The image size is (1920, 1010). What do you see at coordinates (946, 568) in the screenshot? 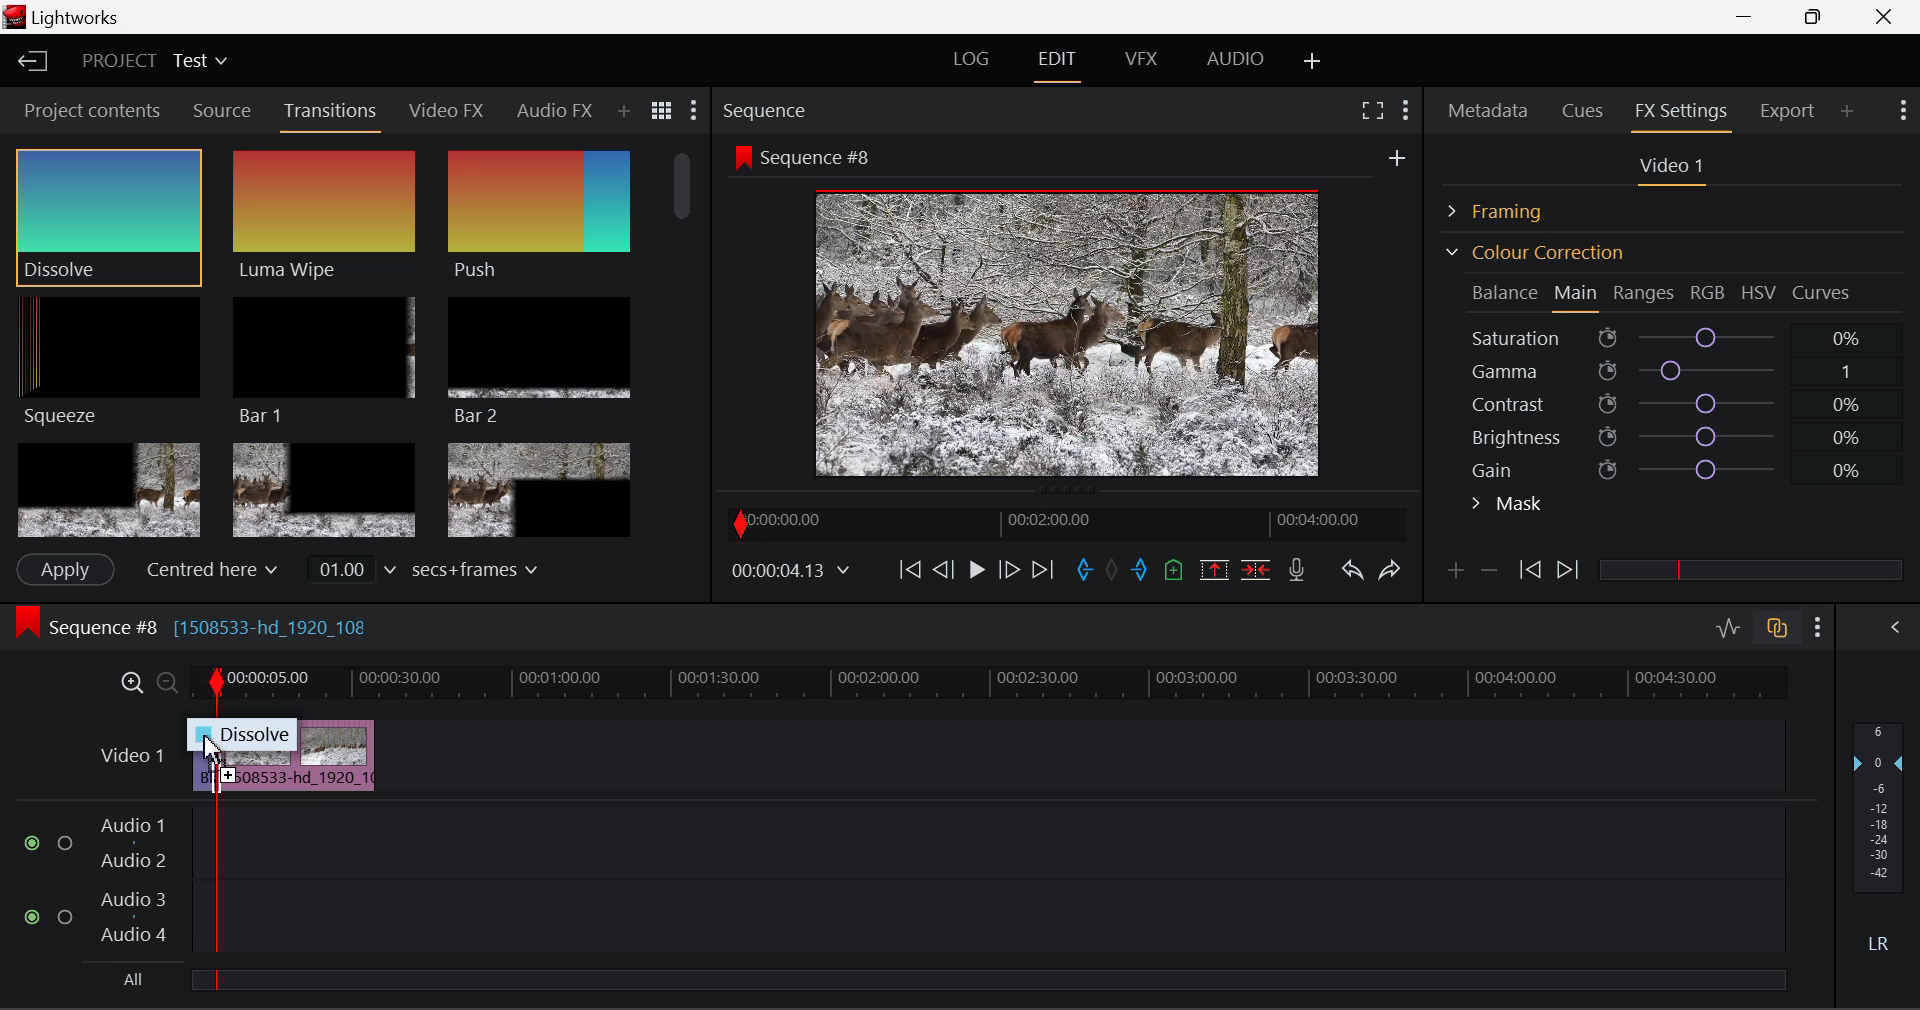
I see `Go Back` at bounding box center [946, 568].